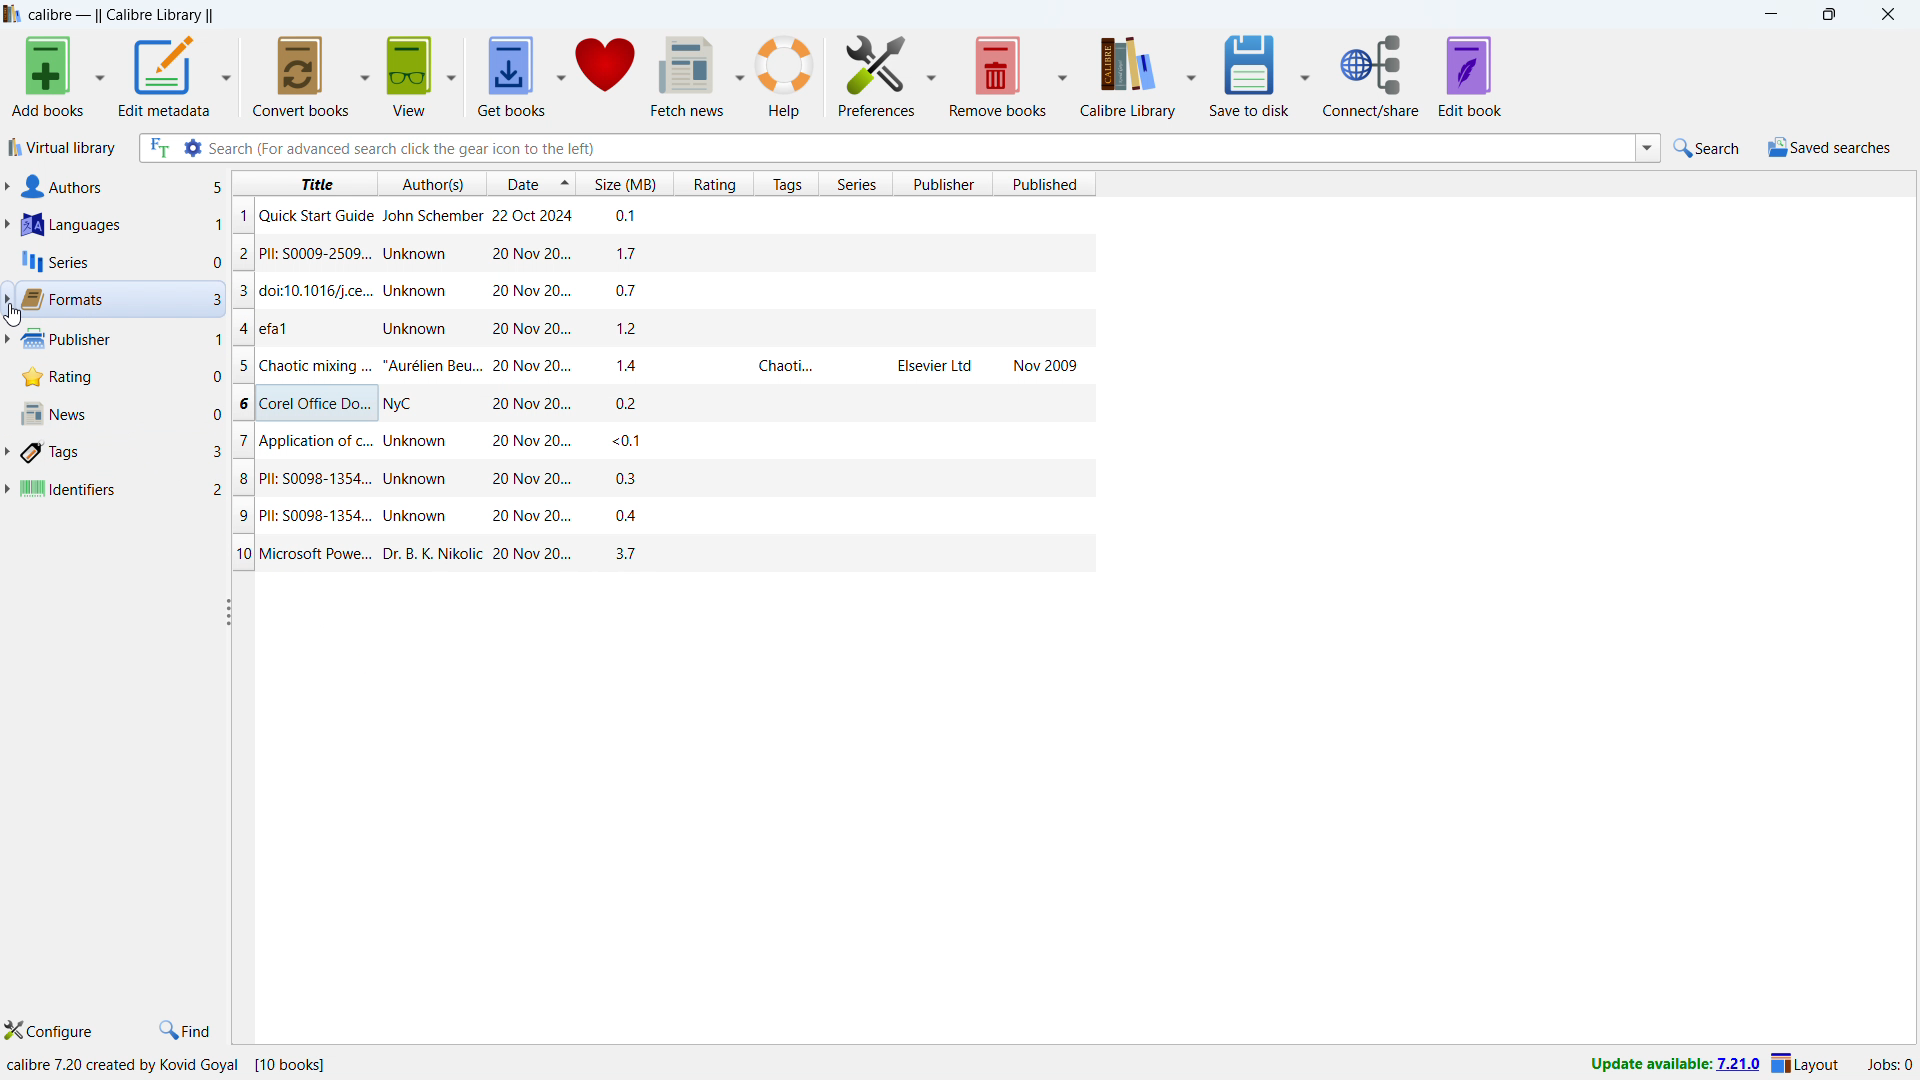 This screenshot has height=1080, width=1920. I want to click on sort by series, so click(855, 183).